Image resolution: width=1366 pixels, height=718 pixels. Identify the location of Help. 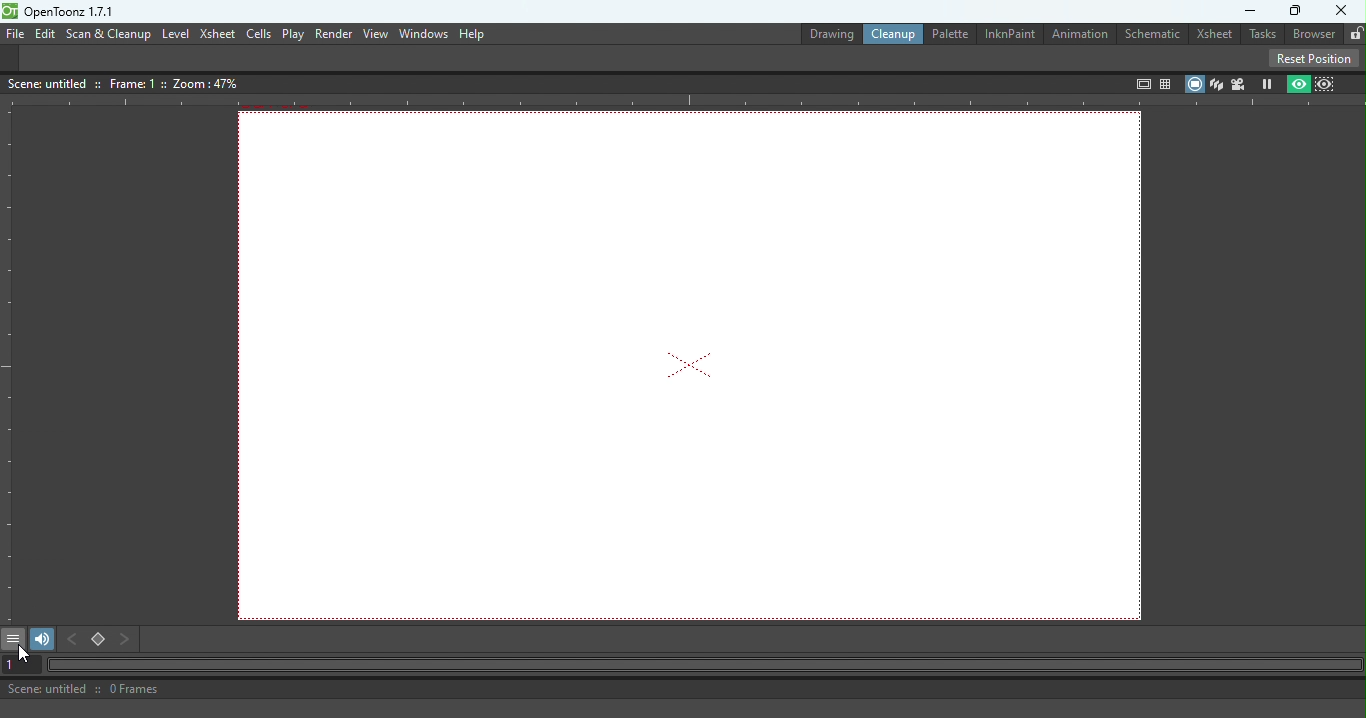
(473, 33).